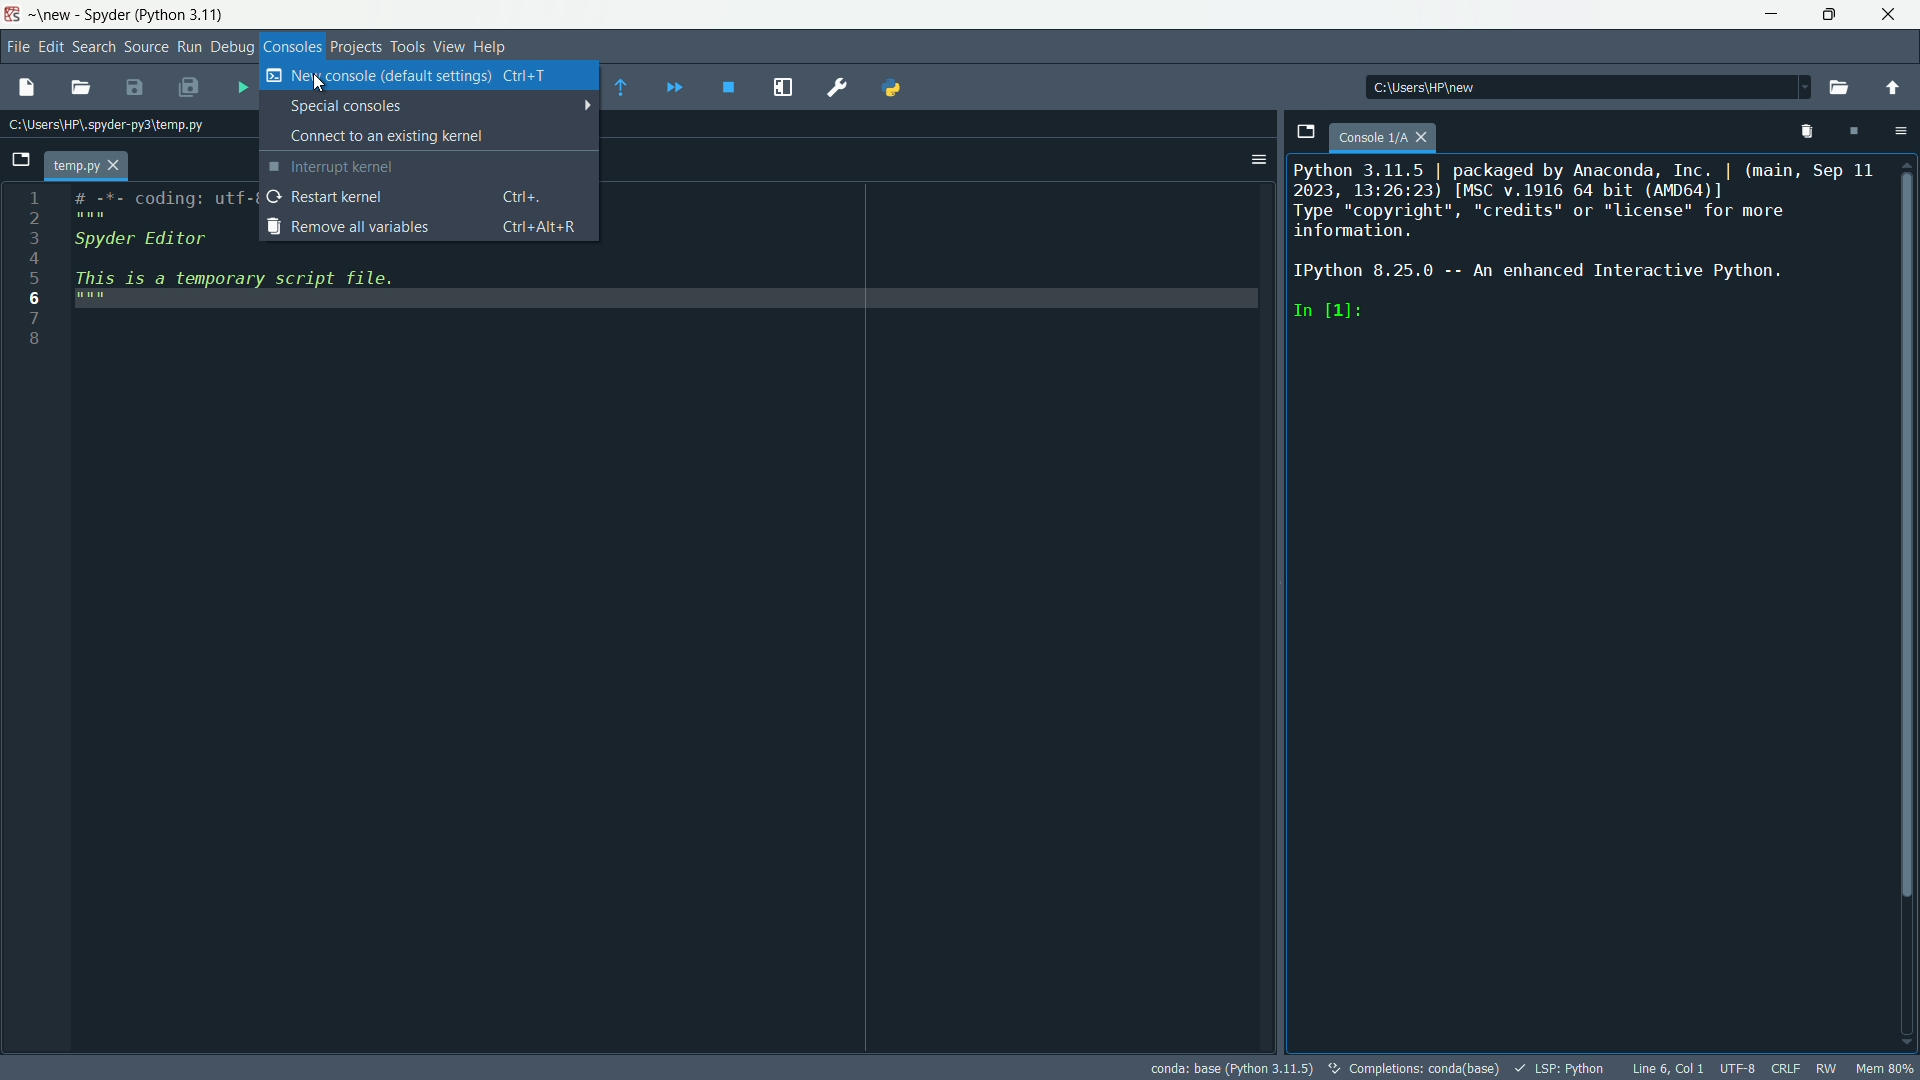  Describe the element at coordinates (80, 88) in the screenshot. I see `open file` at that location.